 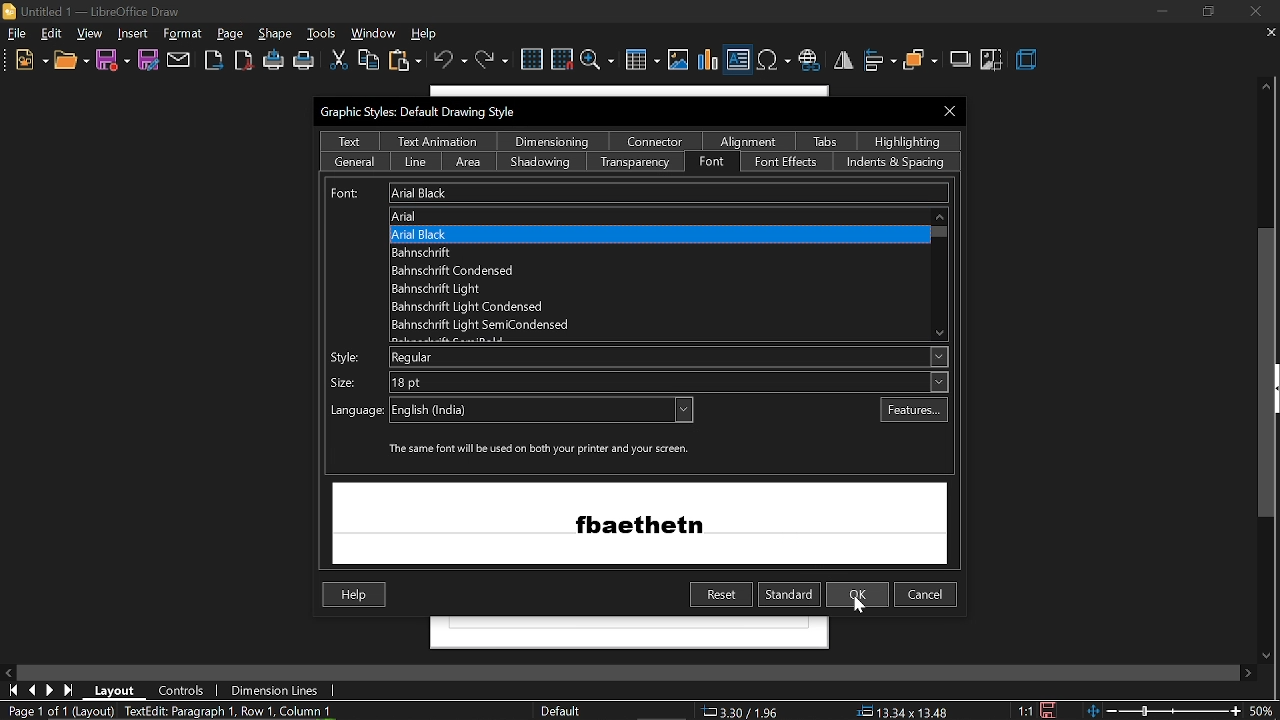 I want to click on general, so click(x=355, y=160).